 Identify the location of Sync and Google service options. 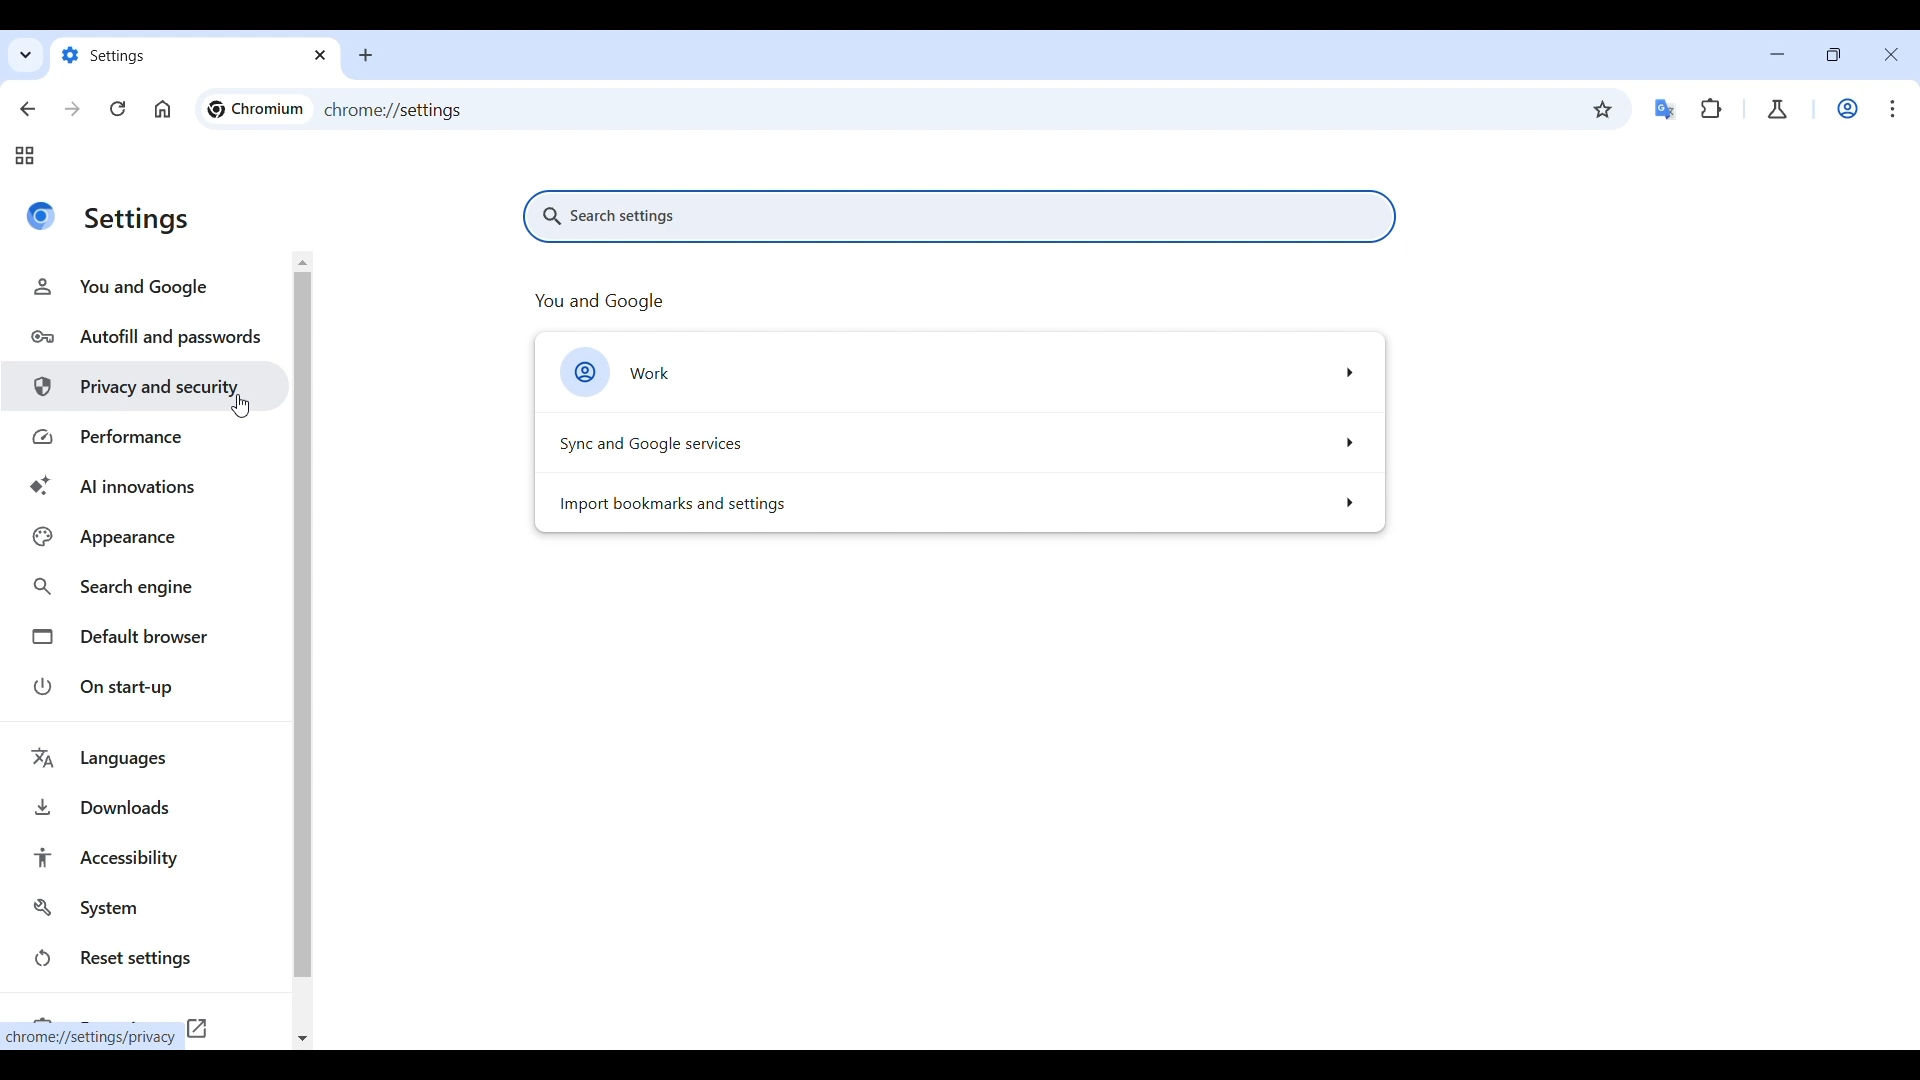
(958, 445).